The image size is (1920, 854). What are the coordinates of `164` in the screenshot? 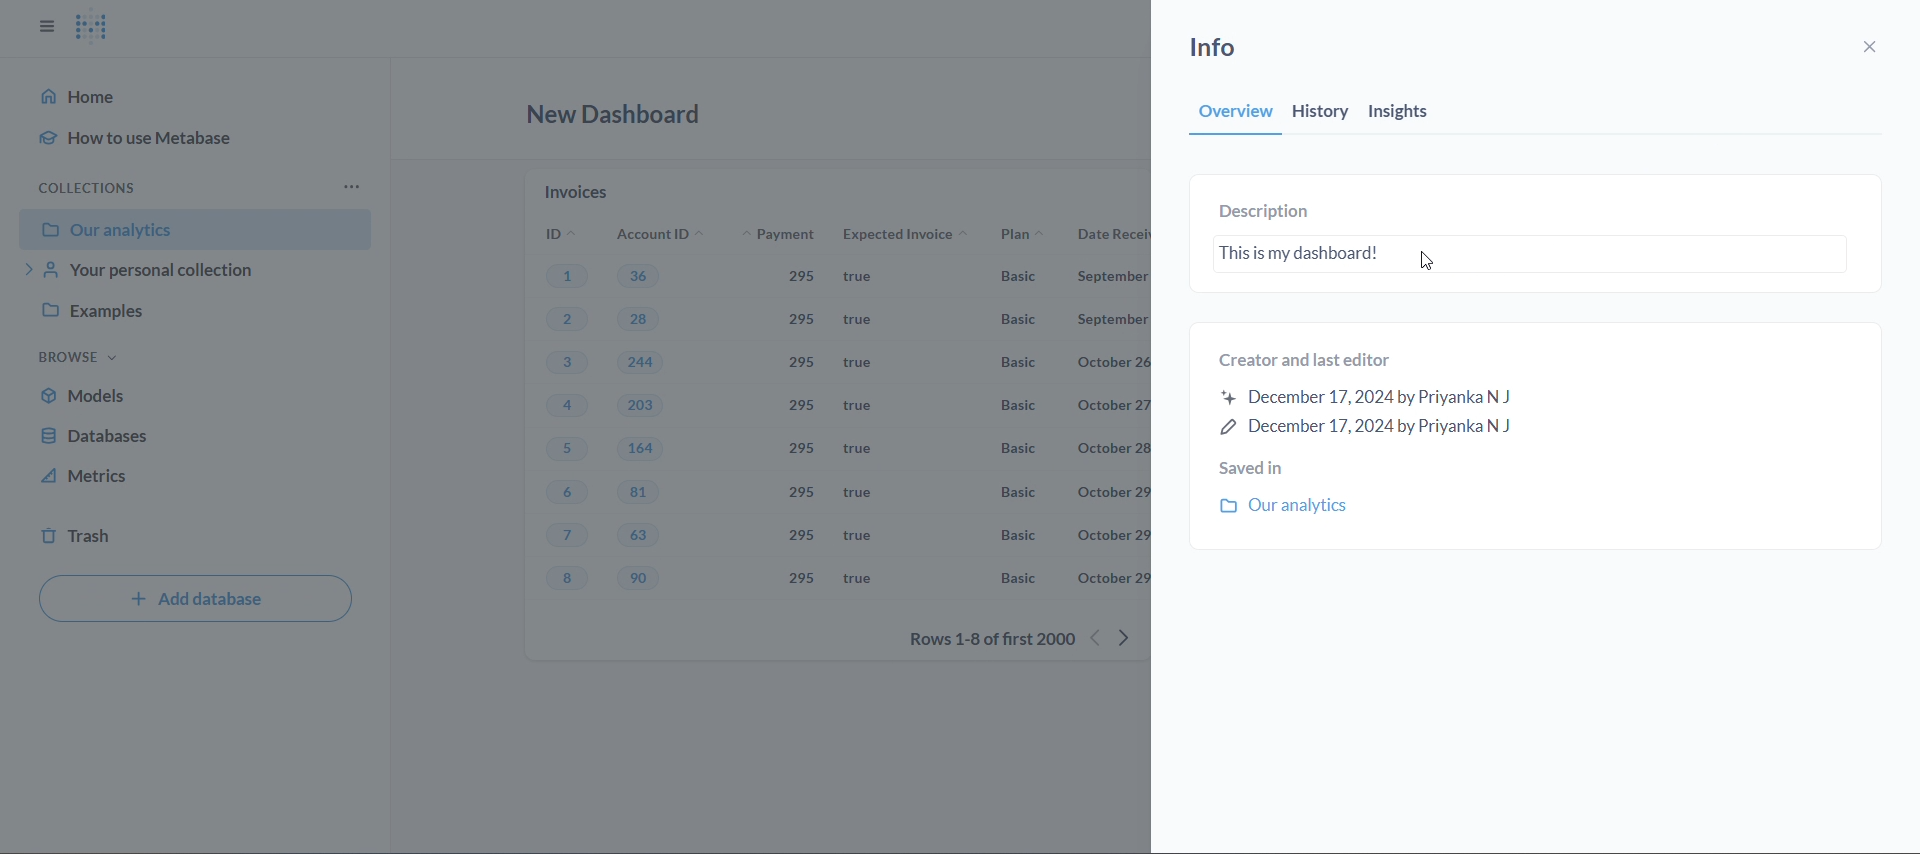 It's located at (640, 448).